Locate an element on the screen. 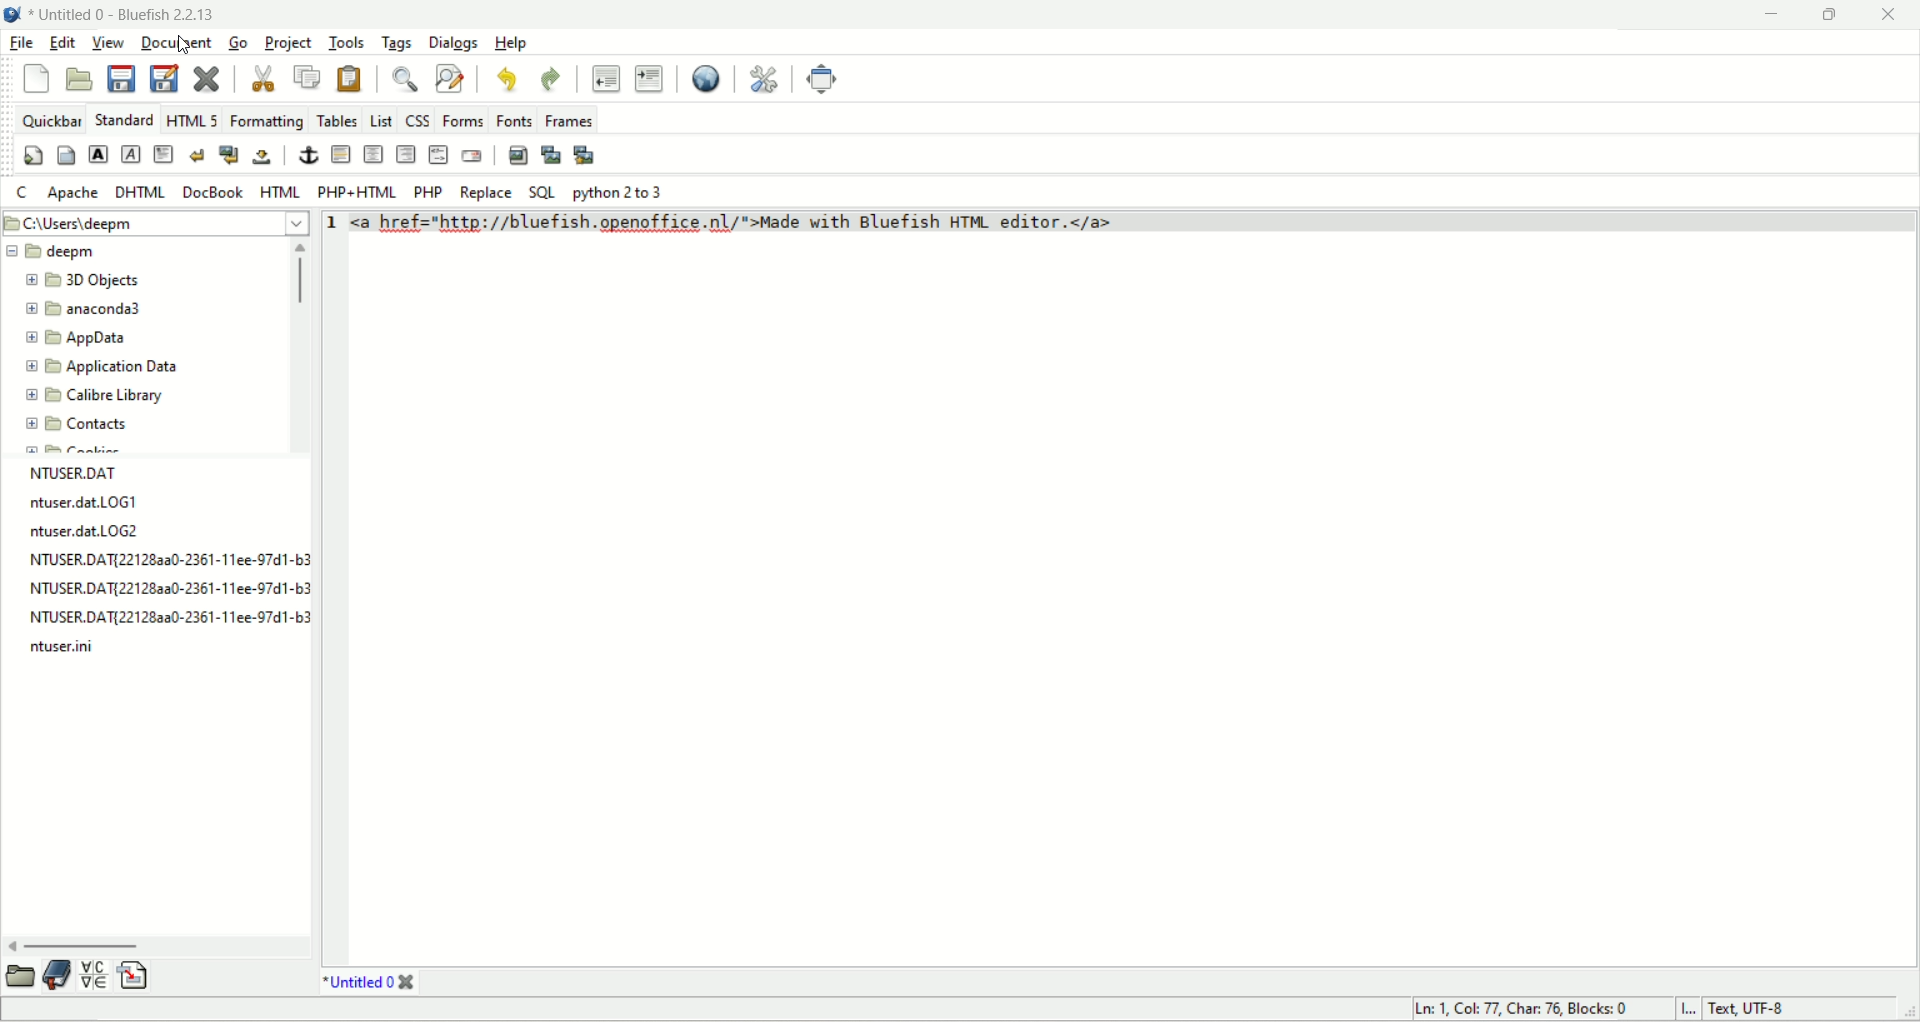 Image resolution: width=1920 pixels, height=1022 pixels. HTML is located at coordinates (278, 192).